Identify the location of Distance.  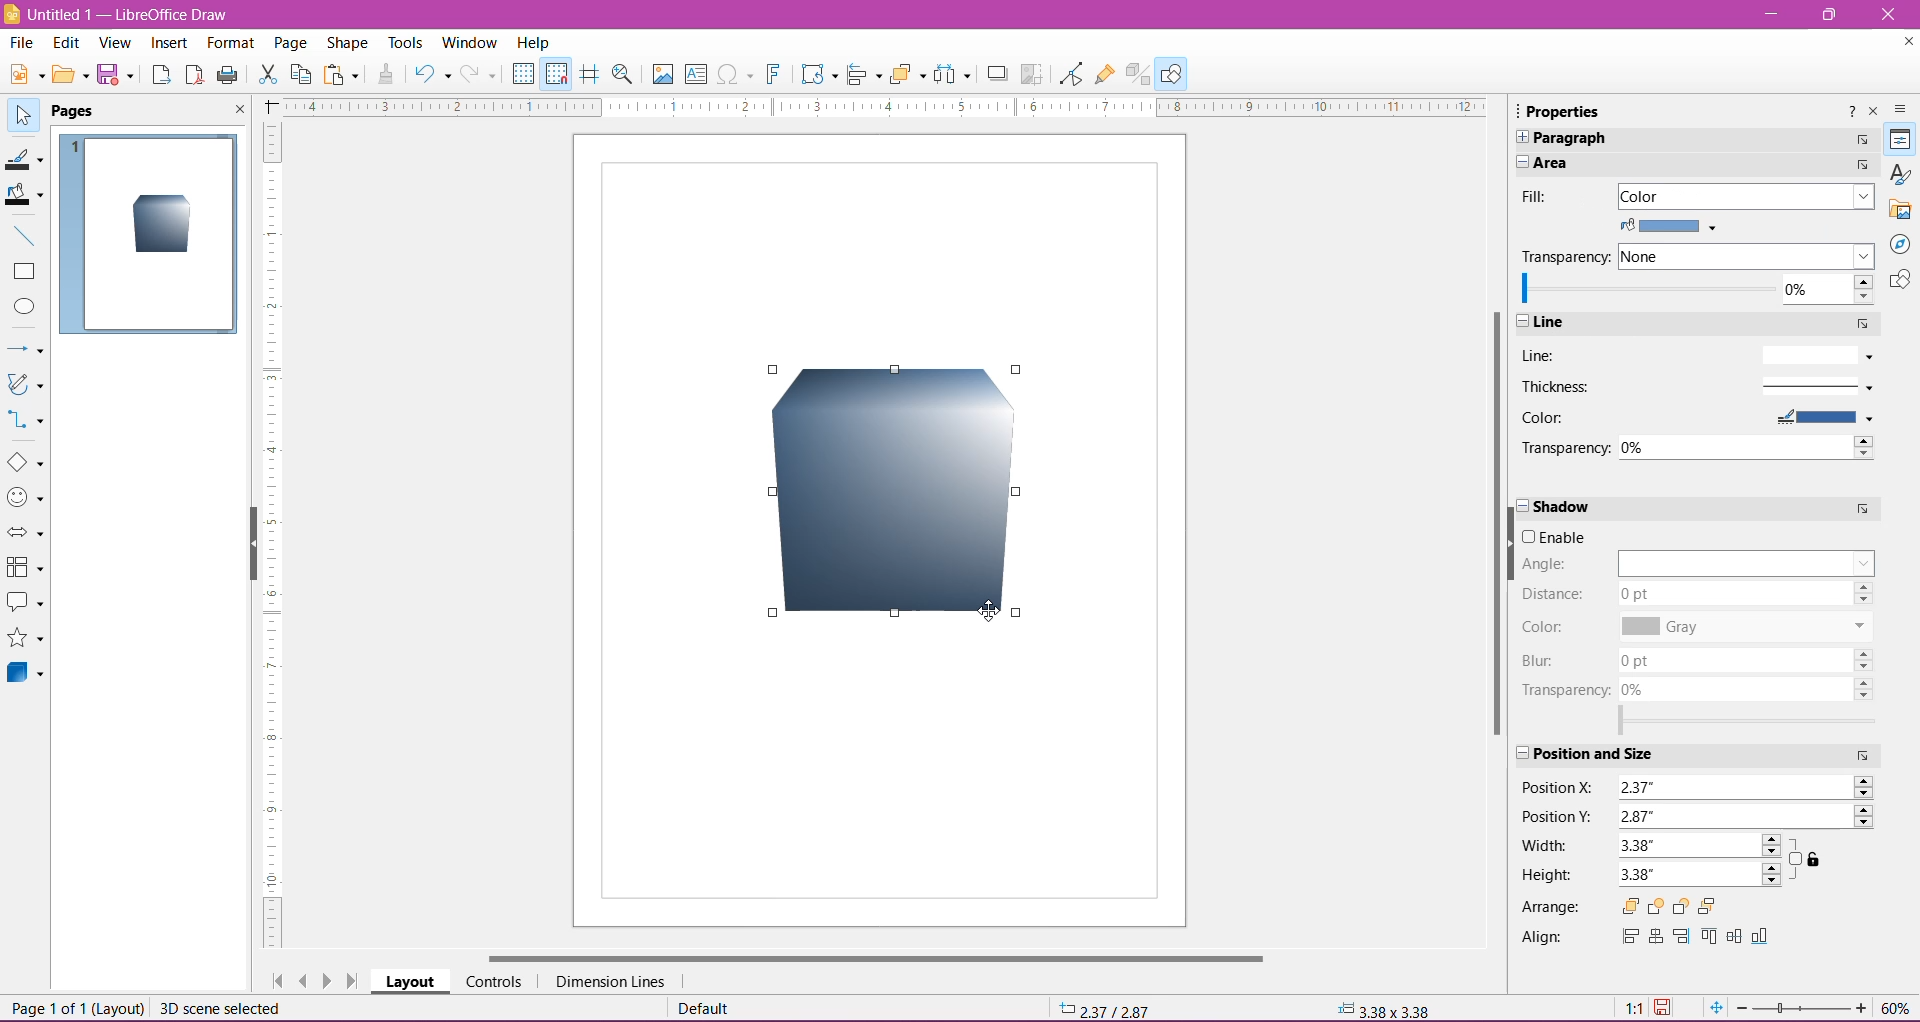
(1553, 594).